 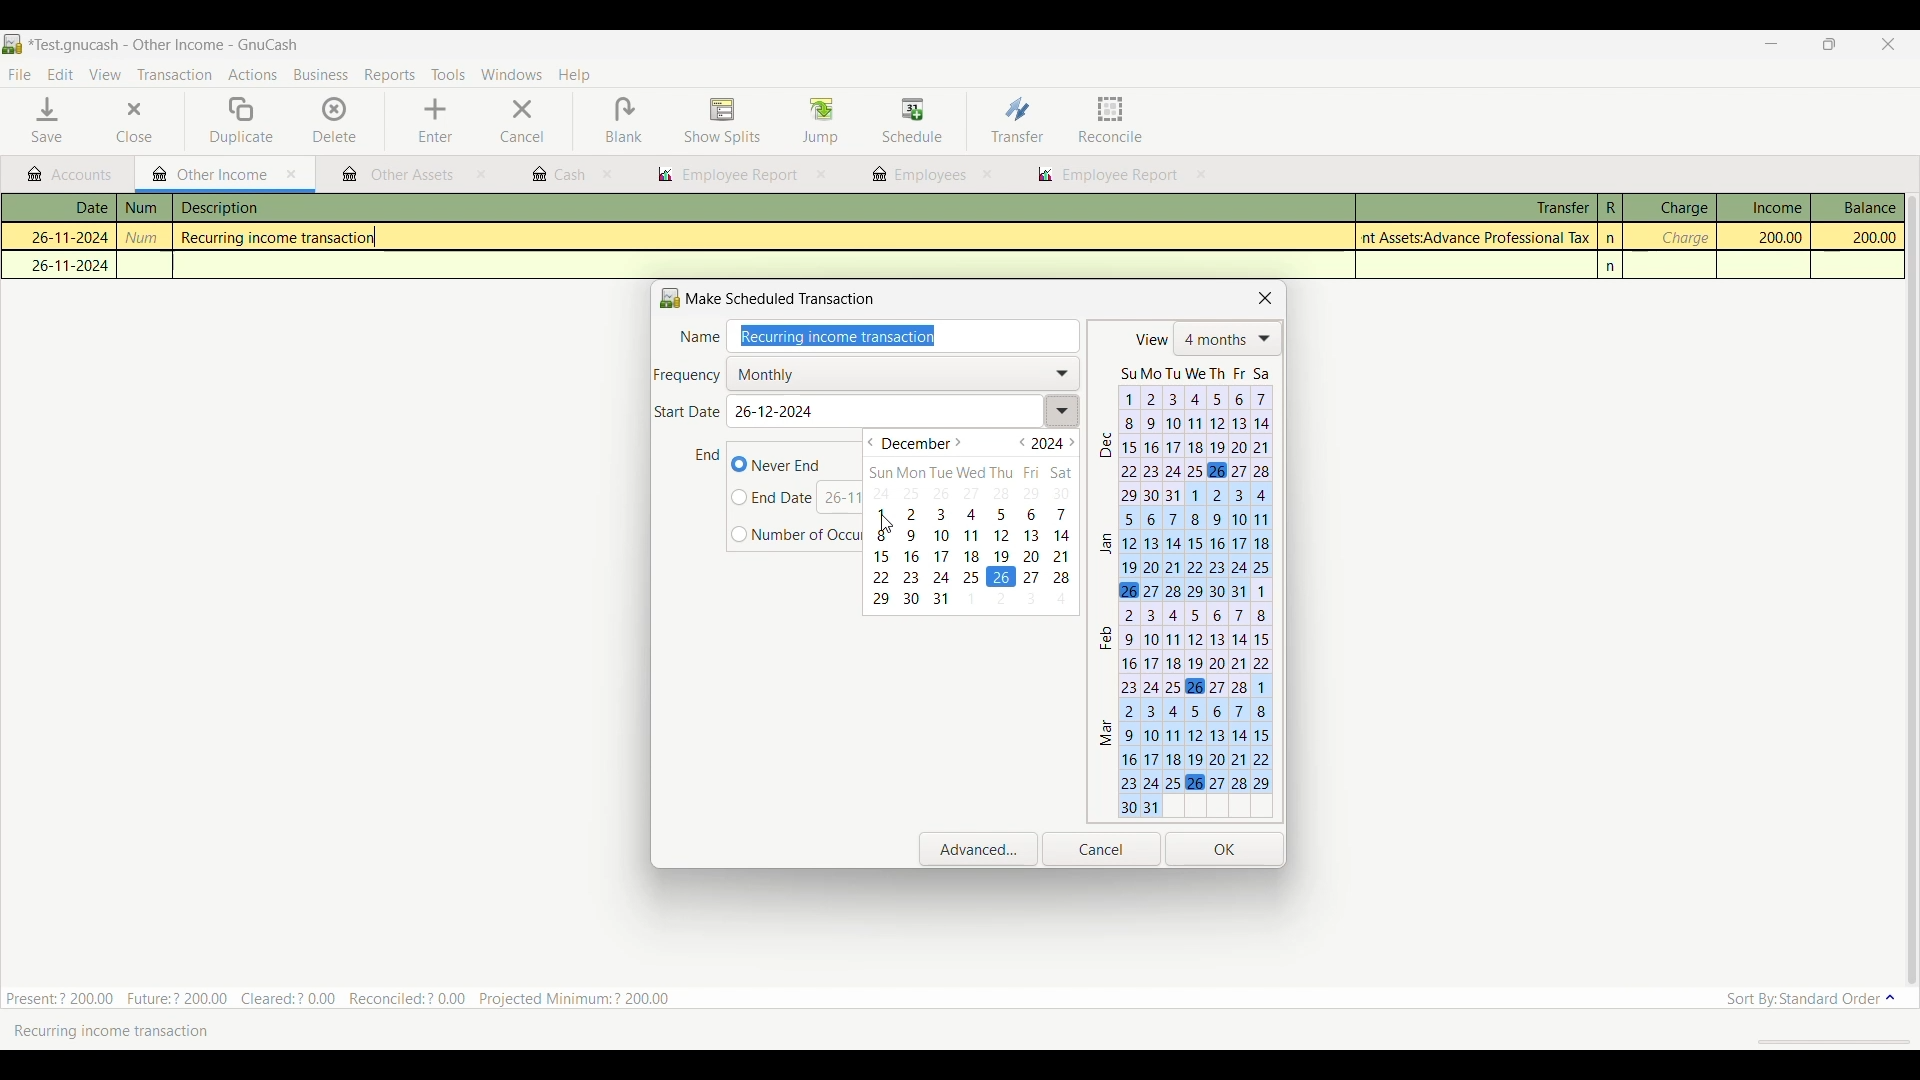 I want to click on Date, so click(x=70, y=208).